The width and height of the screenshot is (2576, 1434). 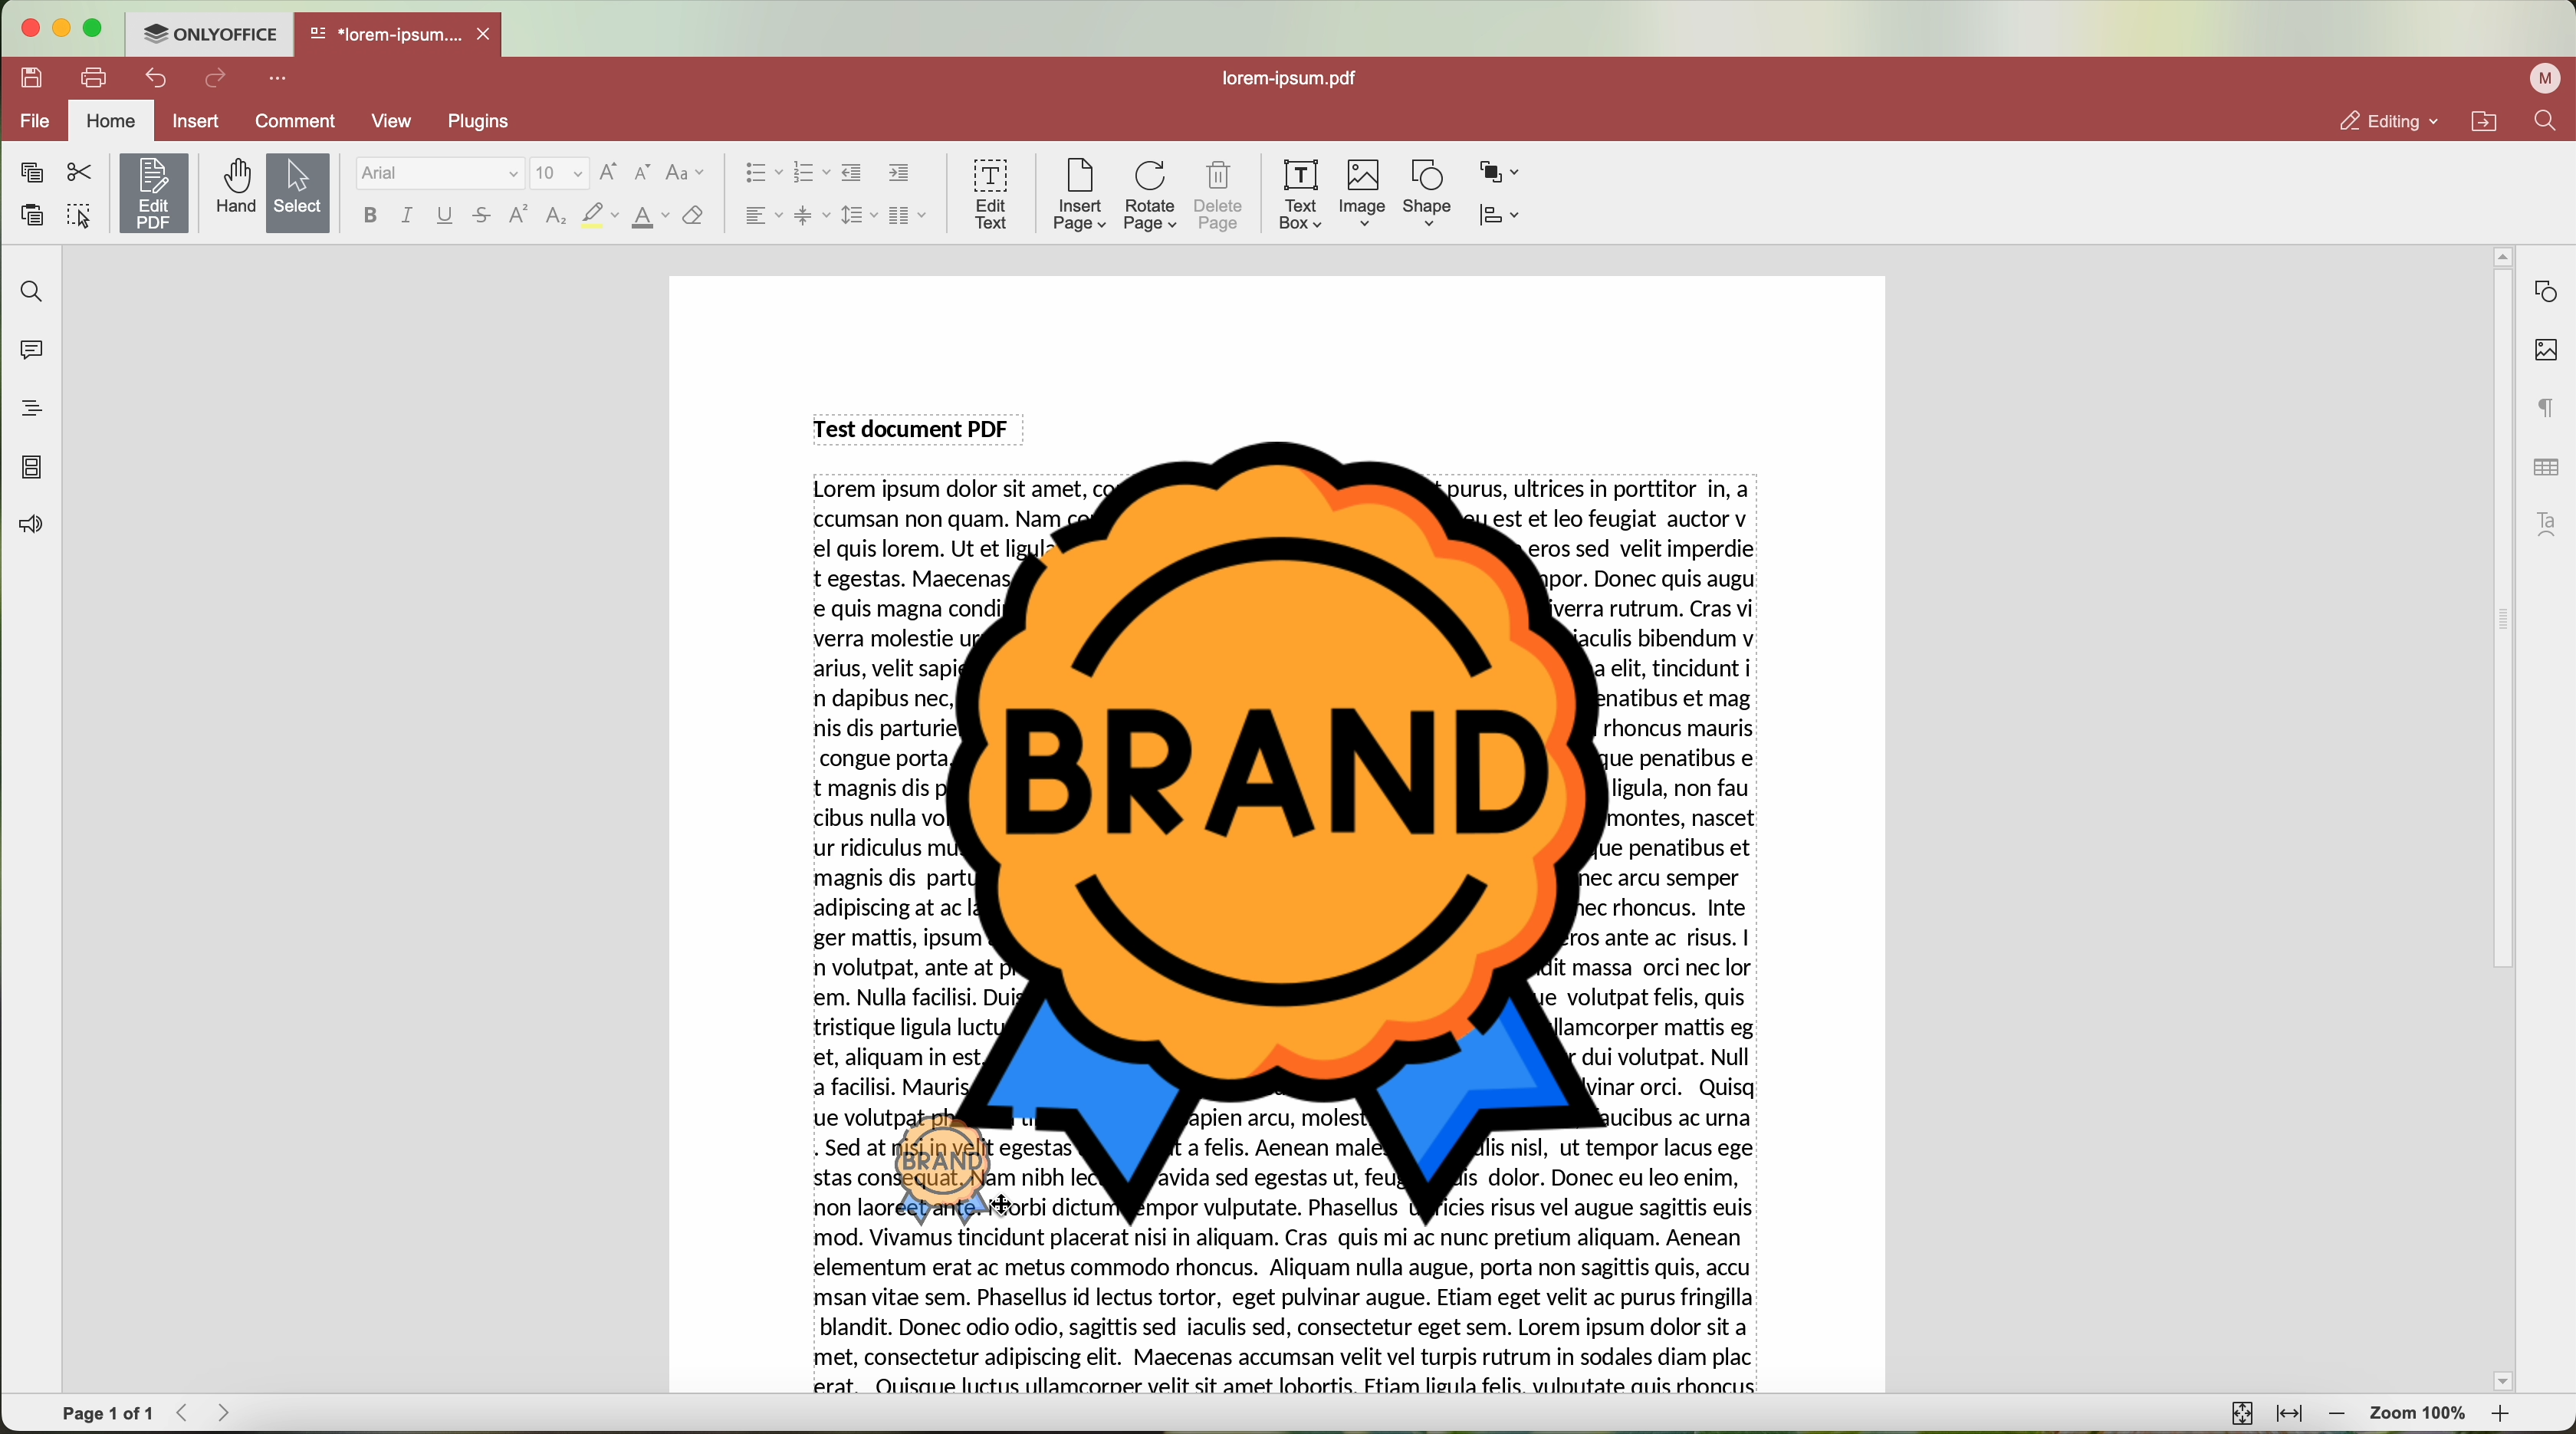 I want to click on file, so click(x=31, y=123).